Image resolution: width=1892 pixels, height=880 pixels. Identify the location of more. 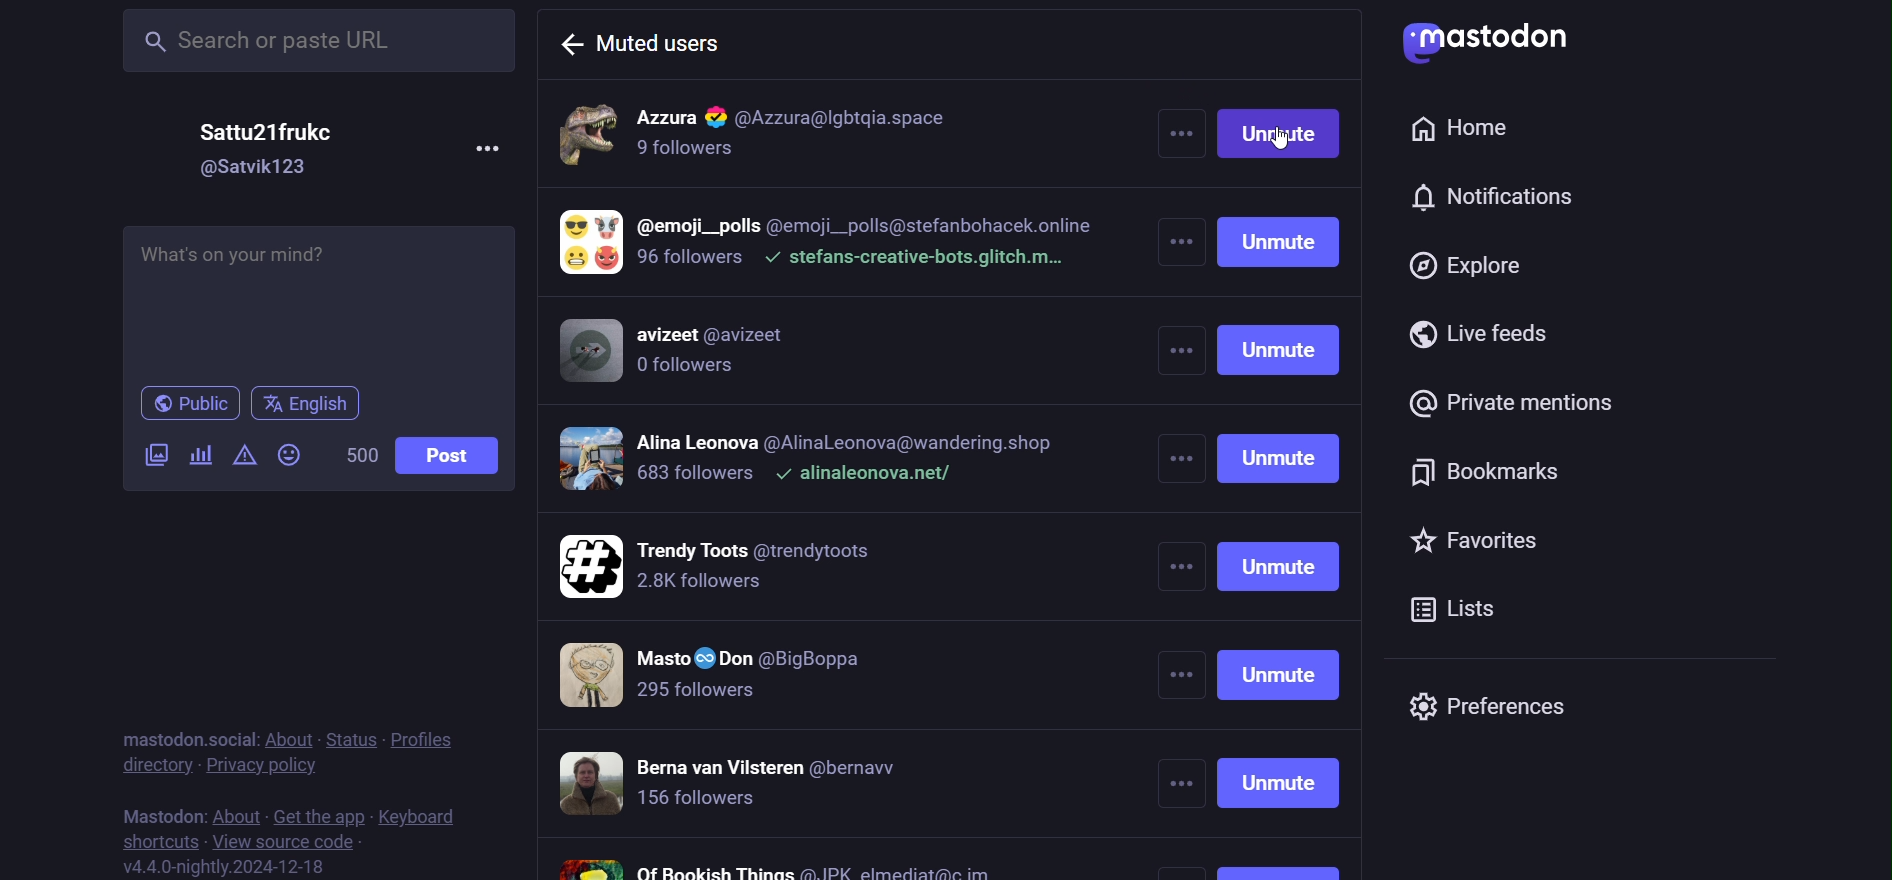
(487, 148).